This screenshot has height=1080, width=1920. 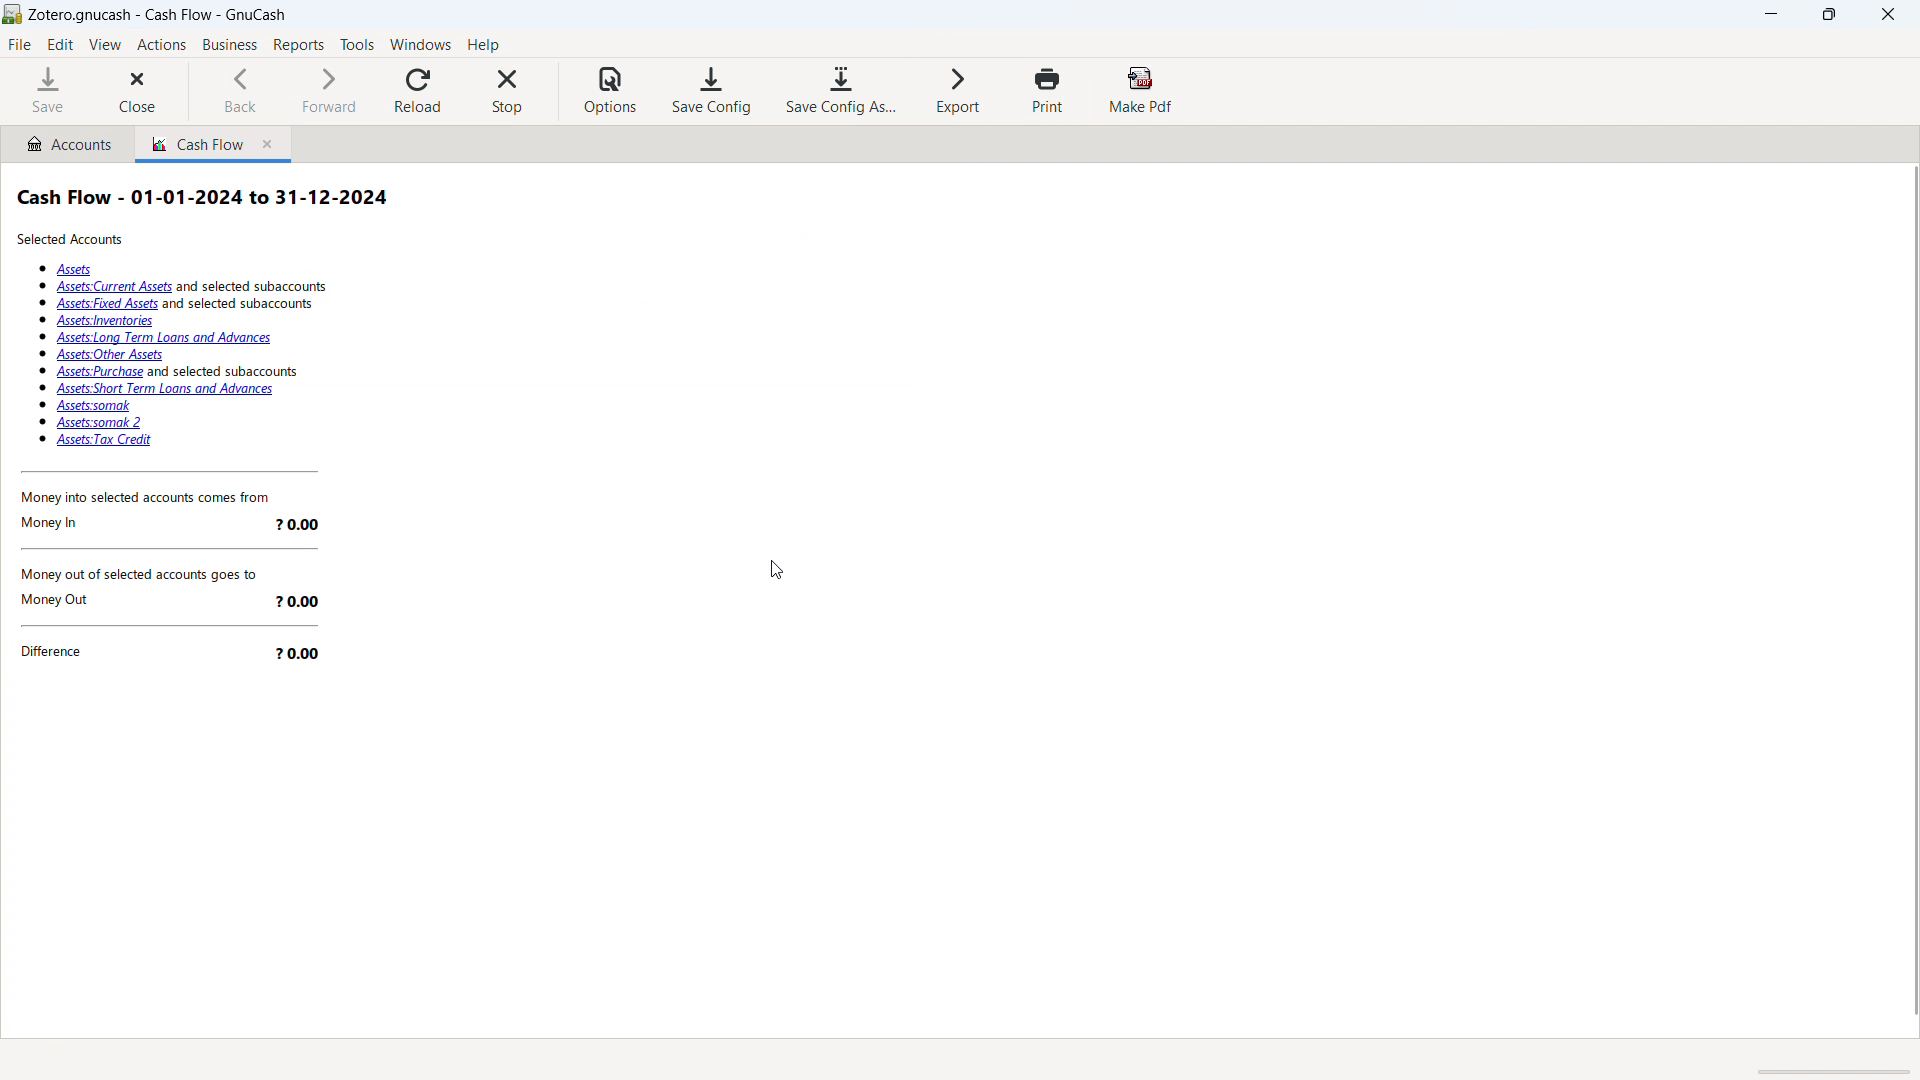 What do you see at coordinates (98, 424) in the screenshot?
I see `Assets: somak 2` at bounding box center [98, 424].